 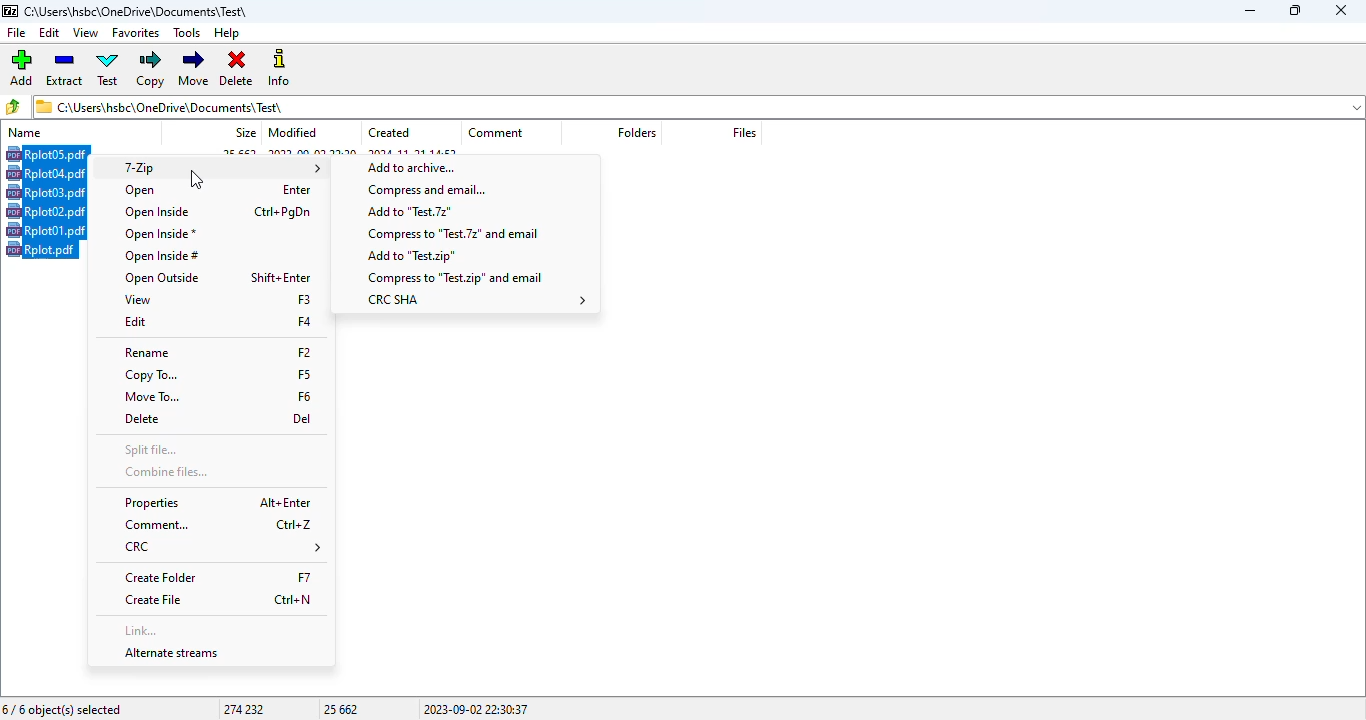 I want to click on files, so click(x=744, y=132).